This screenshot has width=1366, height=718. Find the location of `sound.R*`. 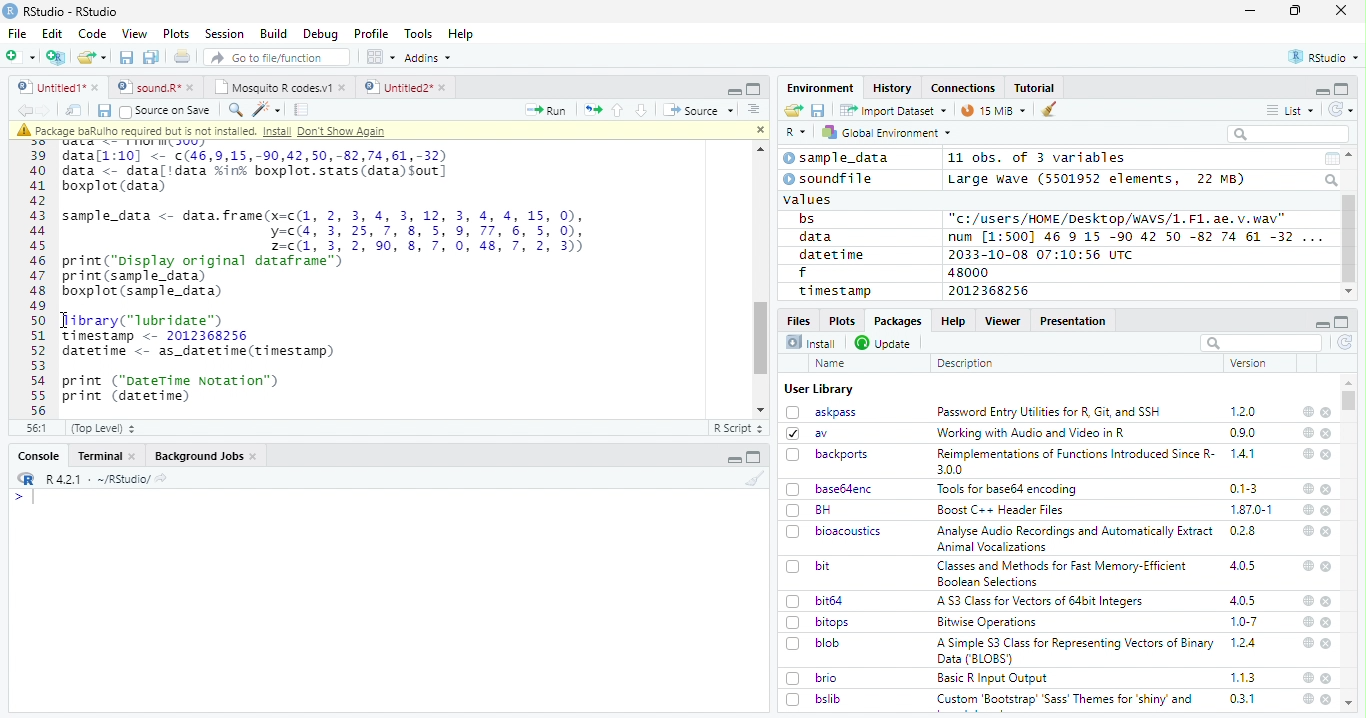

sound.R* is located at coordinates (156, 88).